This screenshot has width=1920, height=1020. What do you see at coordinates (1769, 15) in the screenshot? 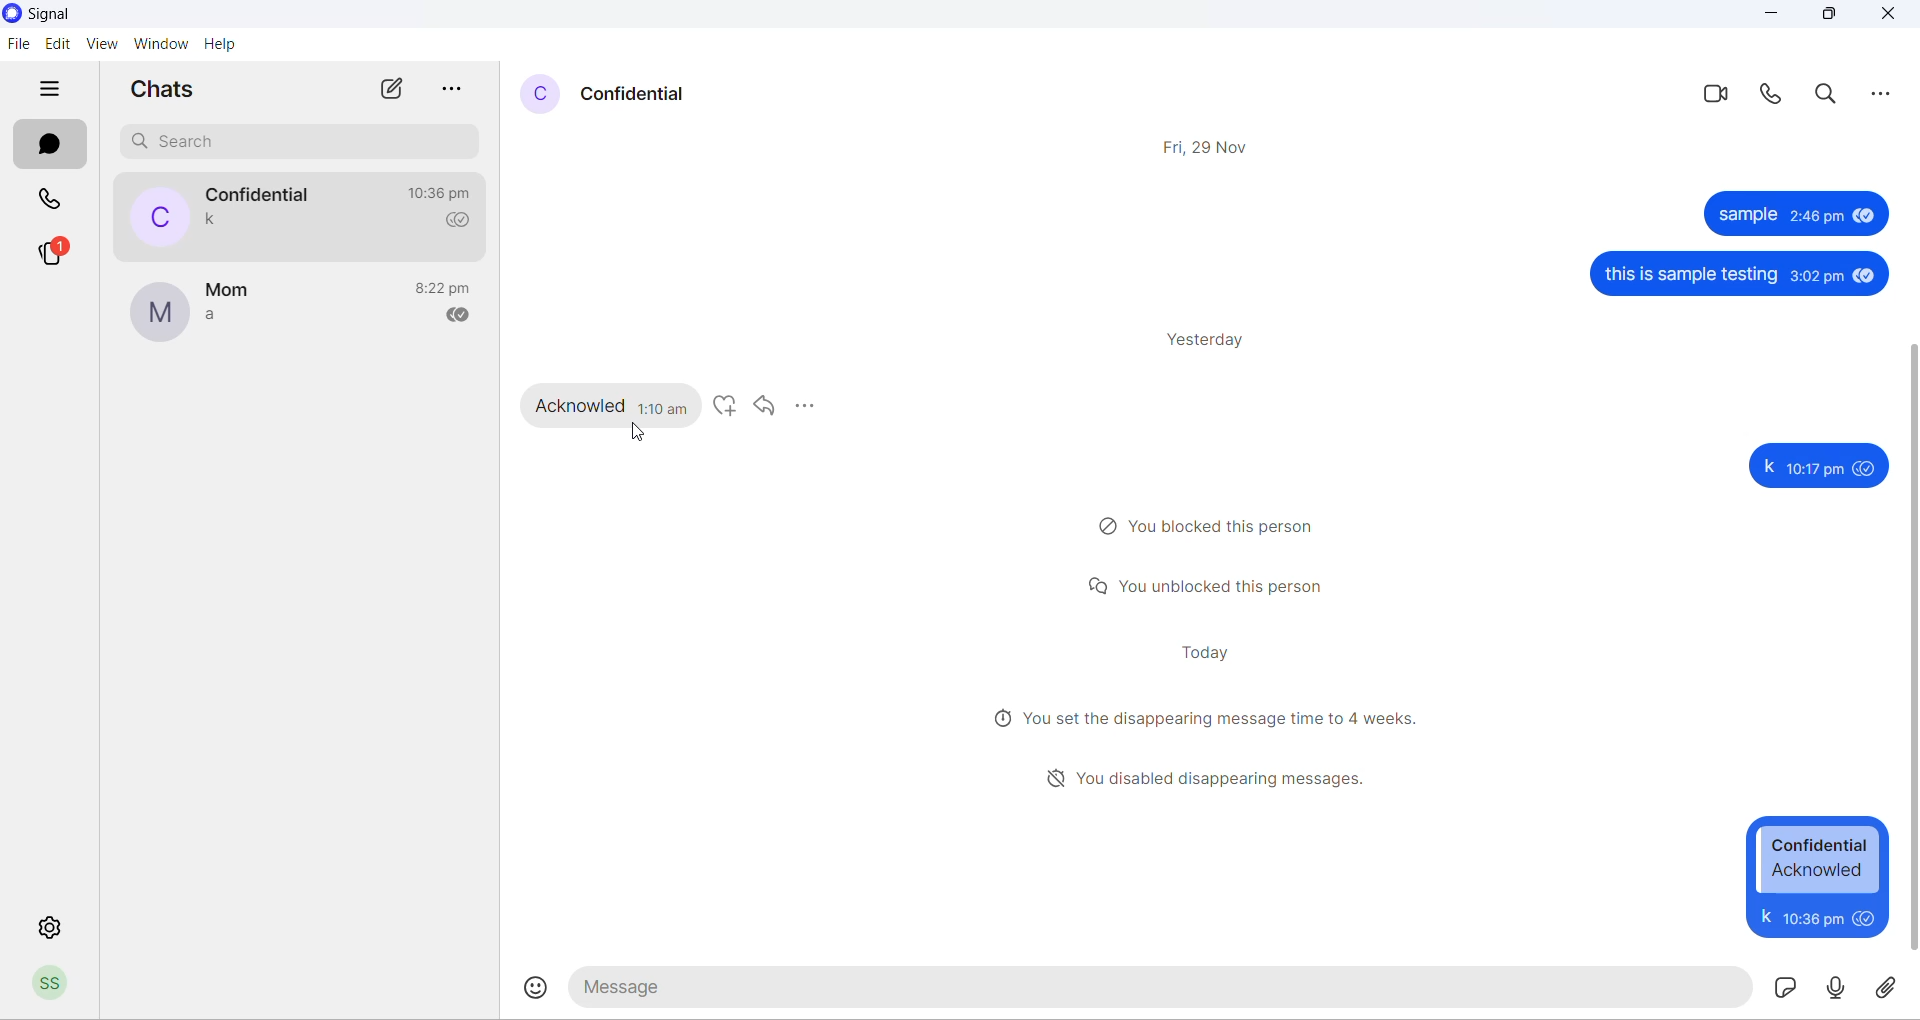
I see `minimize` at bounding box center [1769, 15].